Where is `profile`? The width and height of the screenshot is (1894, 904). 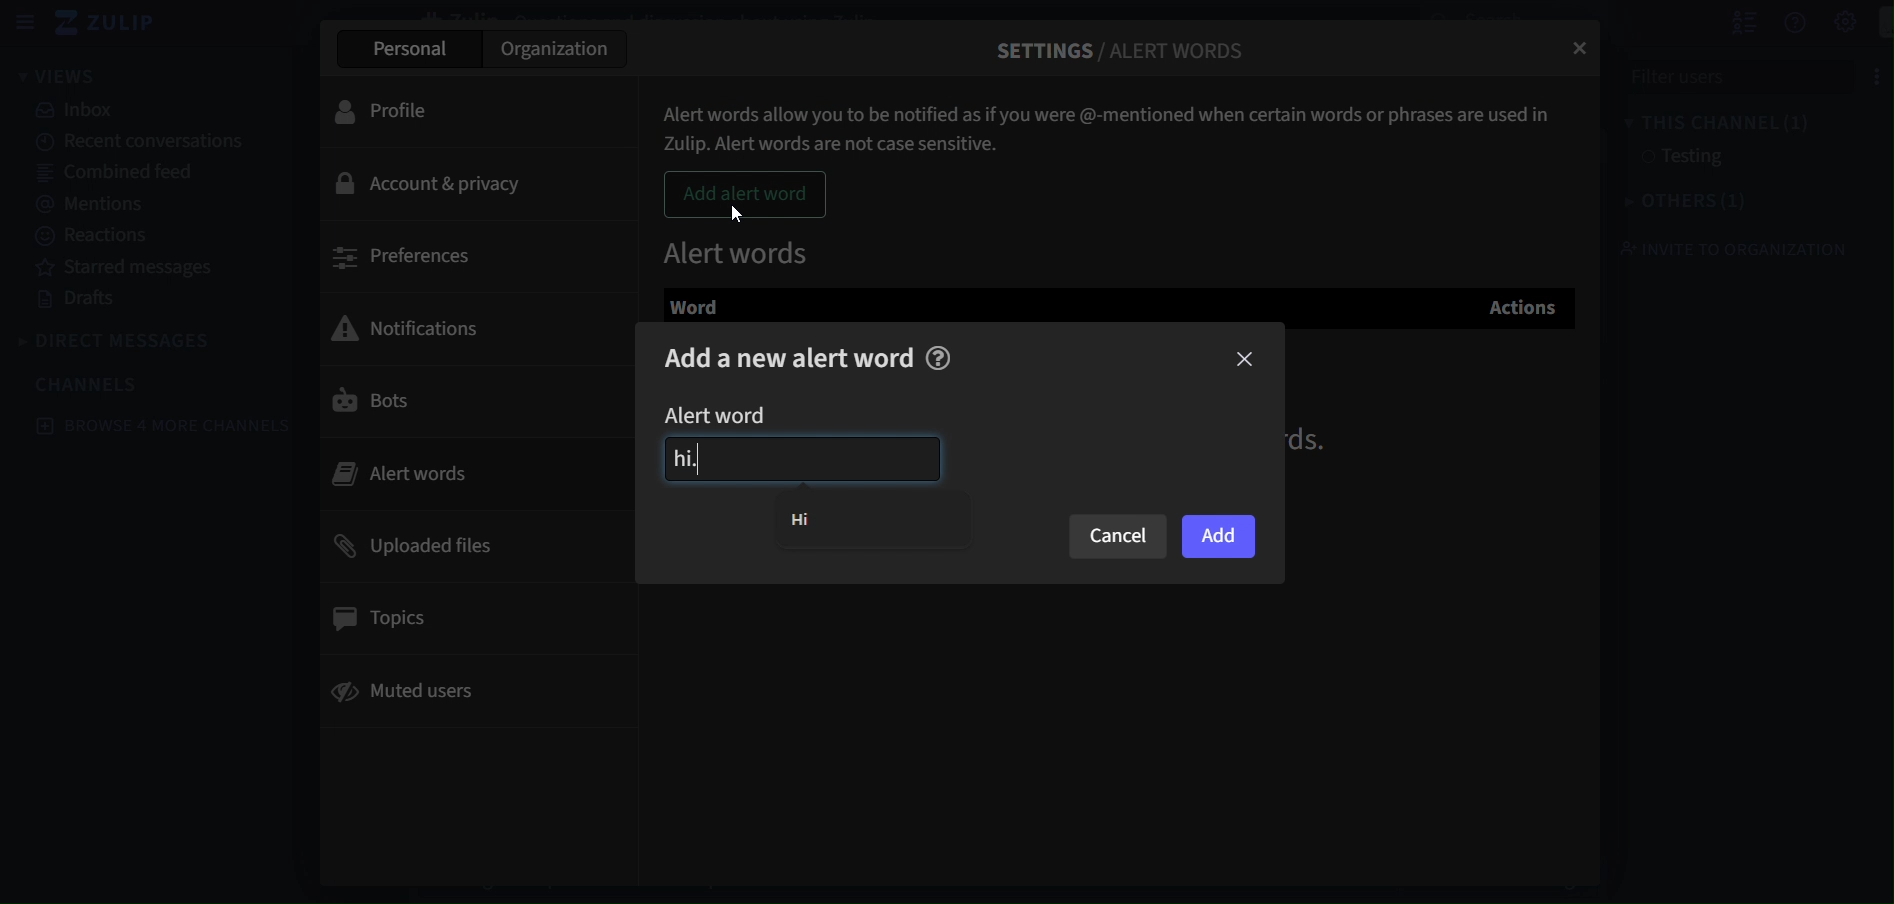 profile is located at coordinates (395, 111).